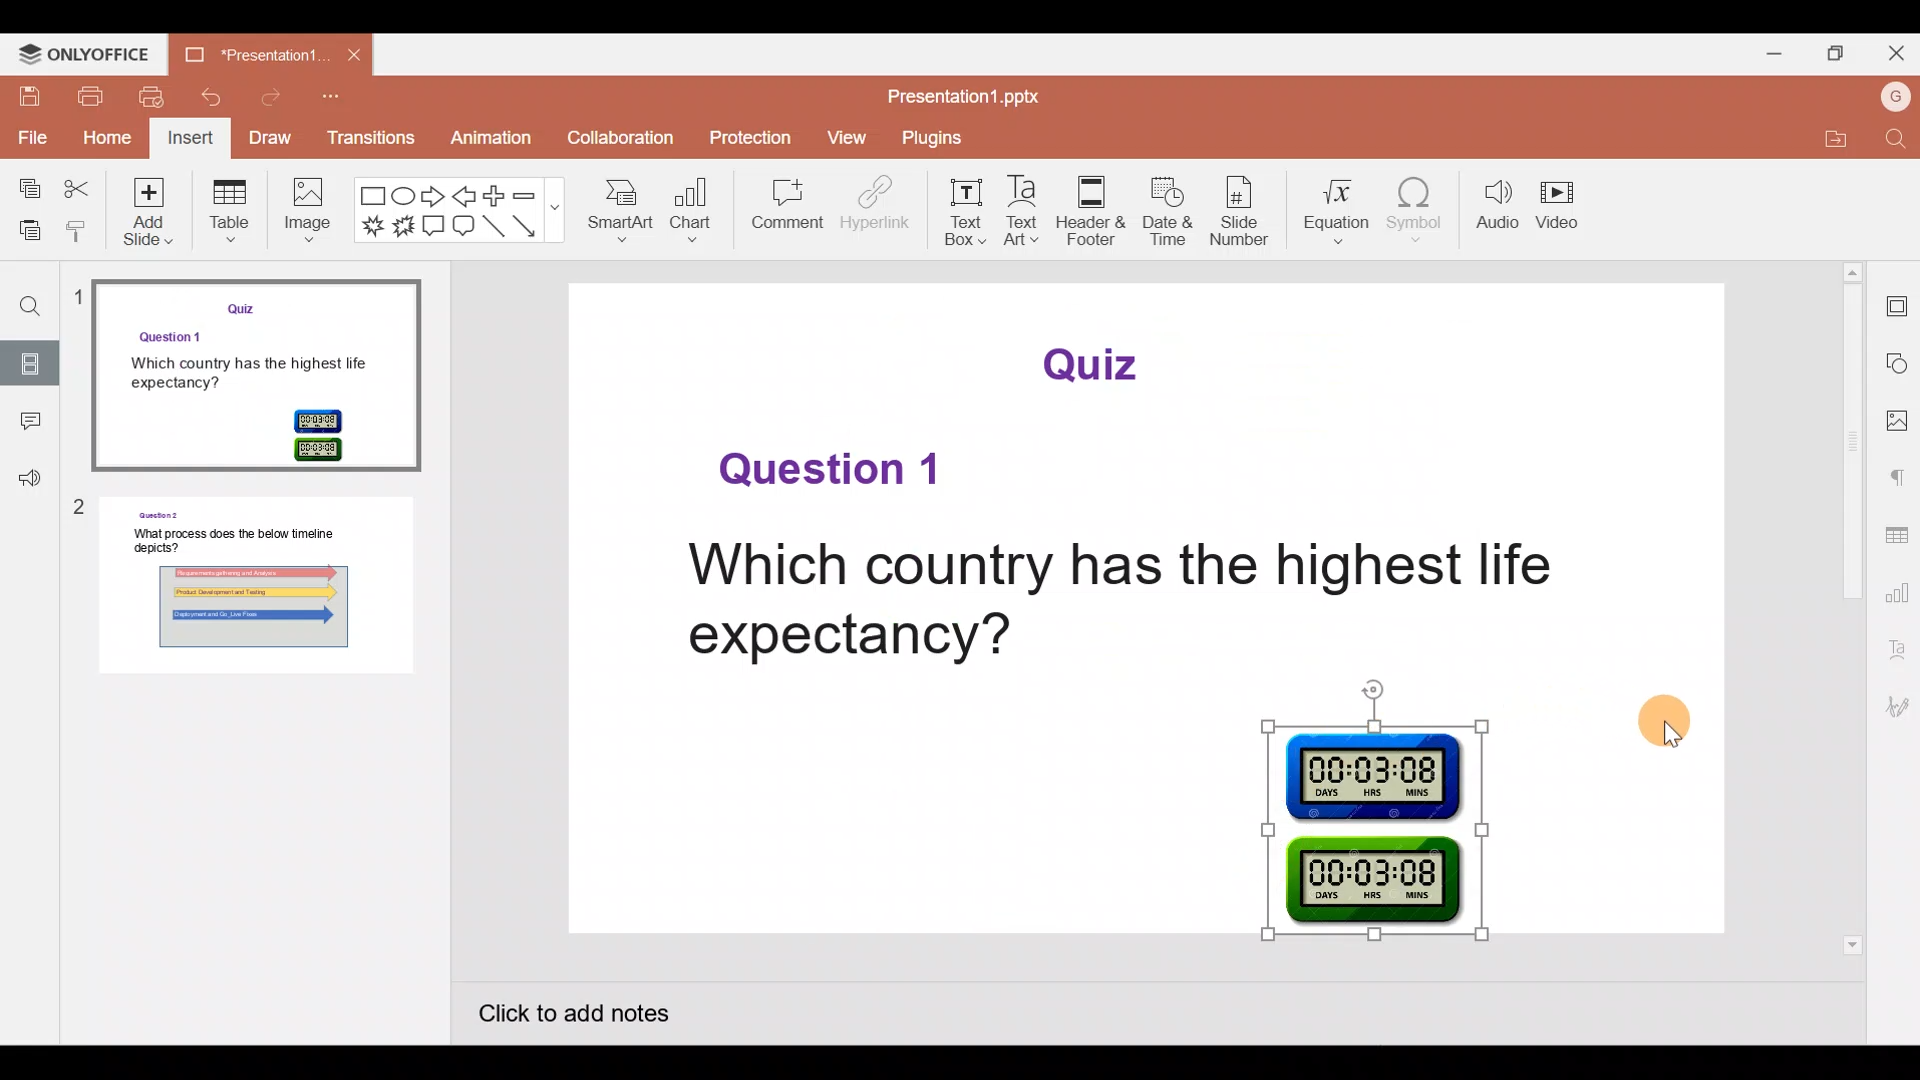 This screenshot has height=1080, width=1920. What do you see at coordinates (257, 52) in the screenshot?
I see `Presentation1.` at bounding box center [257, 52].